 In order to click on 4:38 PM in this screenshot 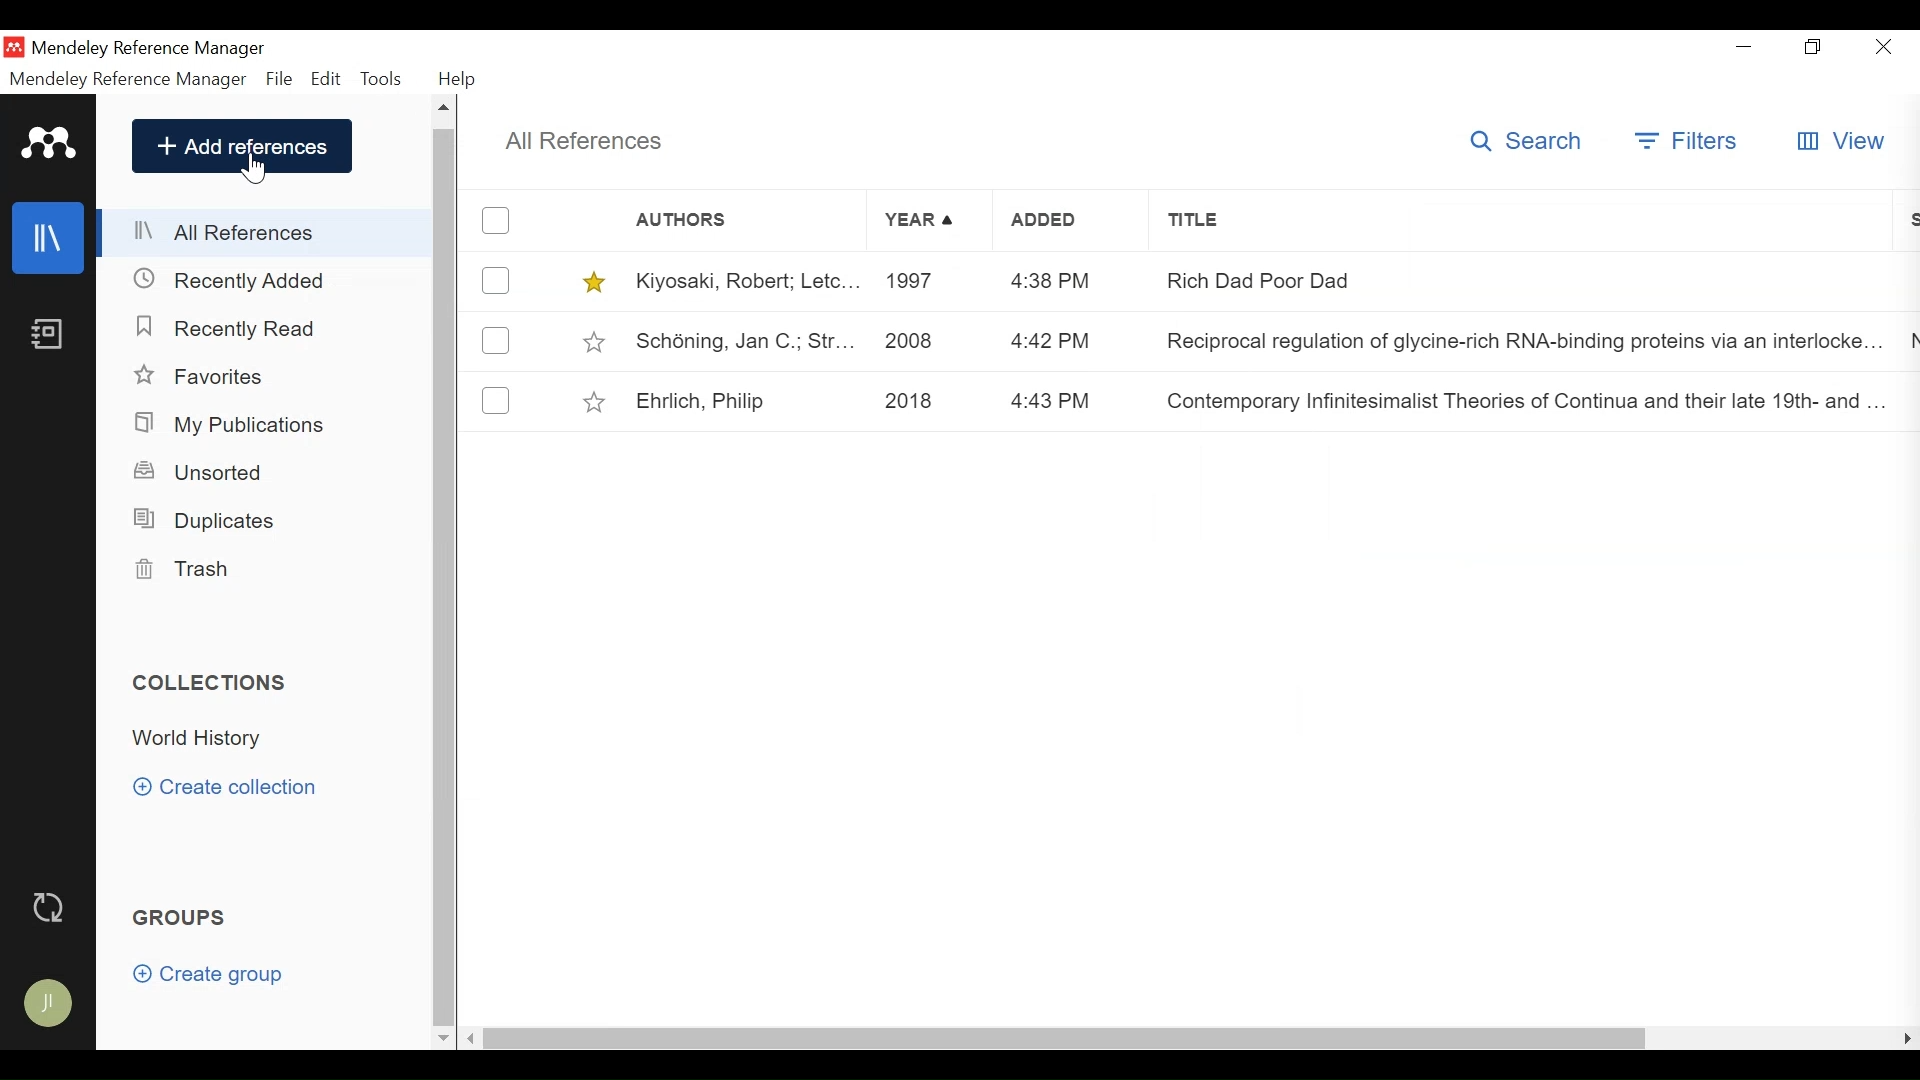, I will do `click(1052, 278)`.